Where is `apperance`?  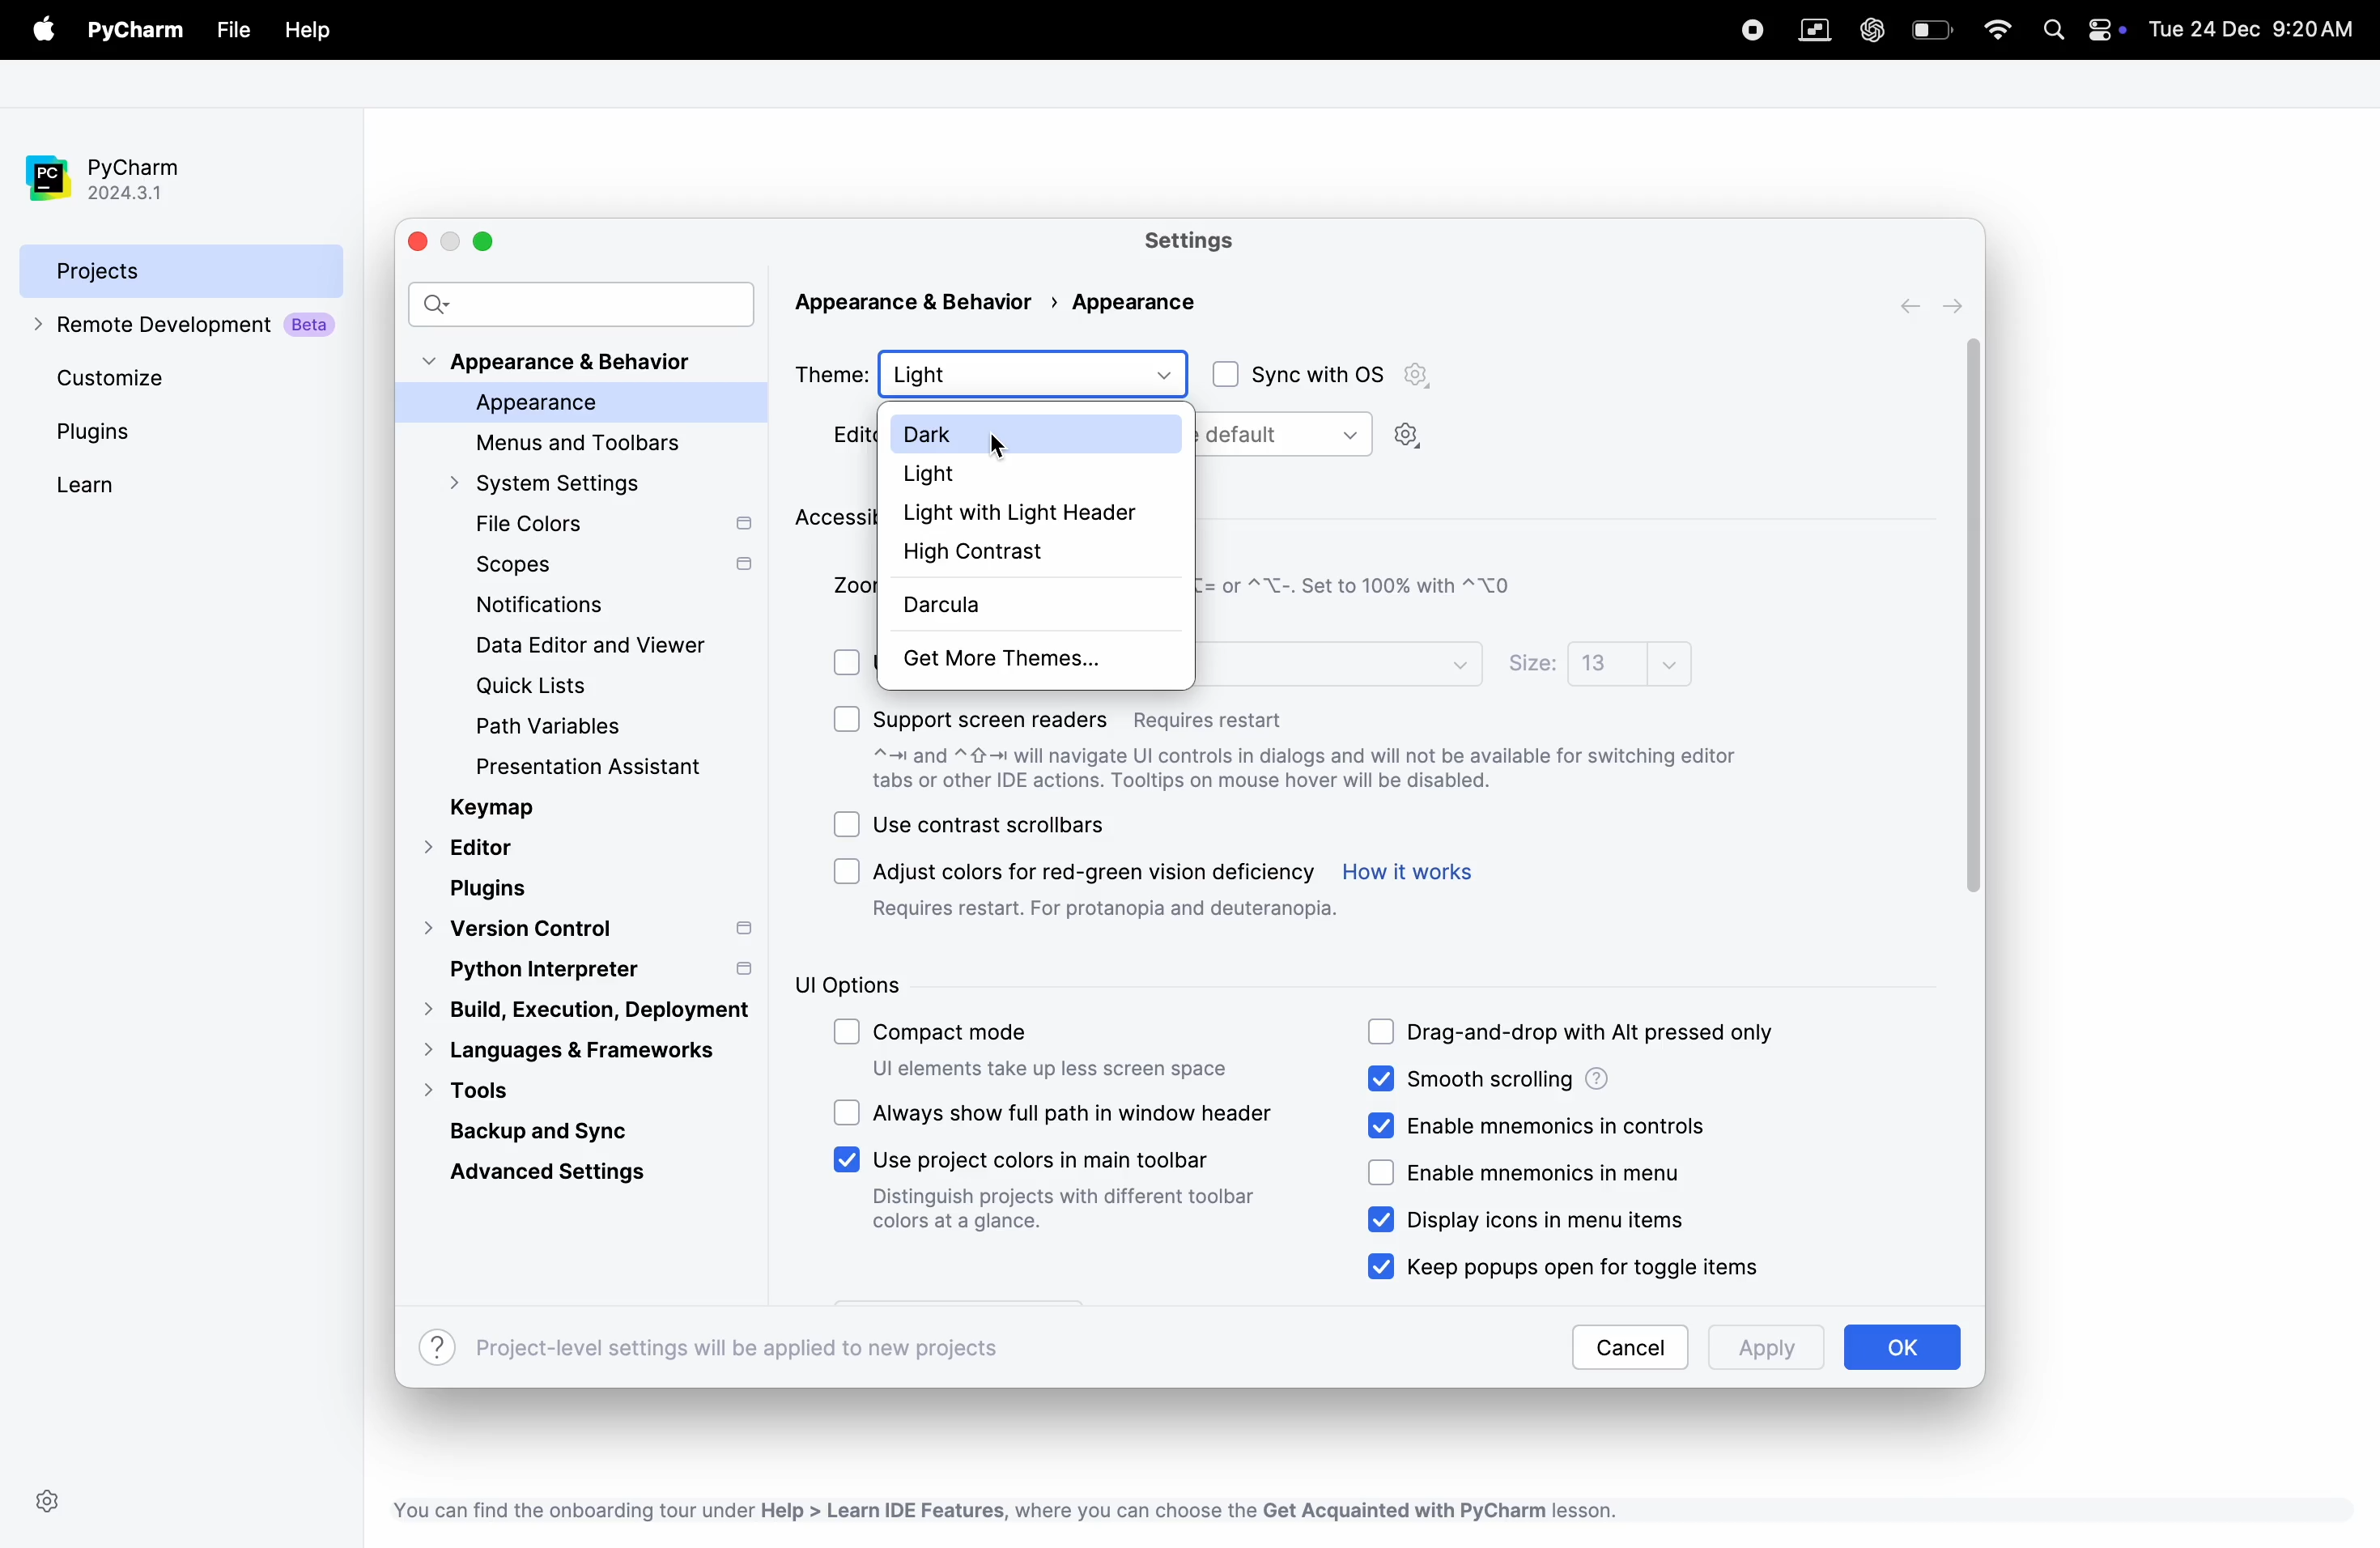 apperance is located at coordinates (570, 404).